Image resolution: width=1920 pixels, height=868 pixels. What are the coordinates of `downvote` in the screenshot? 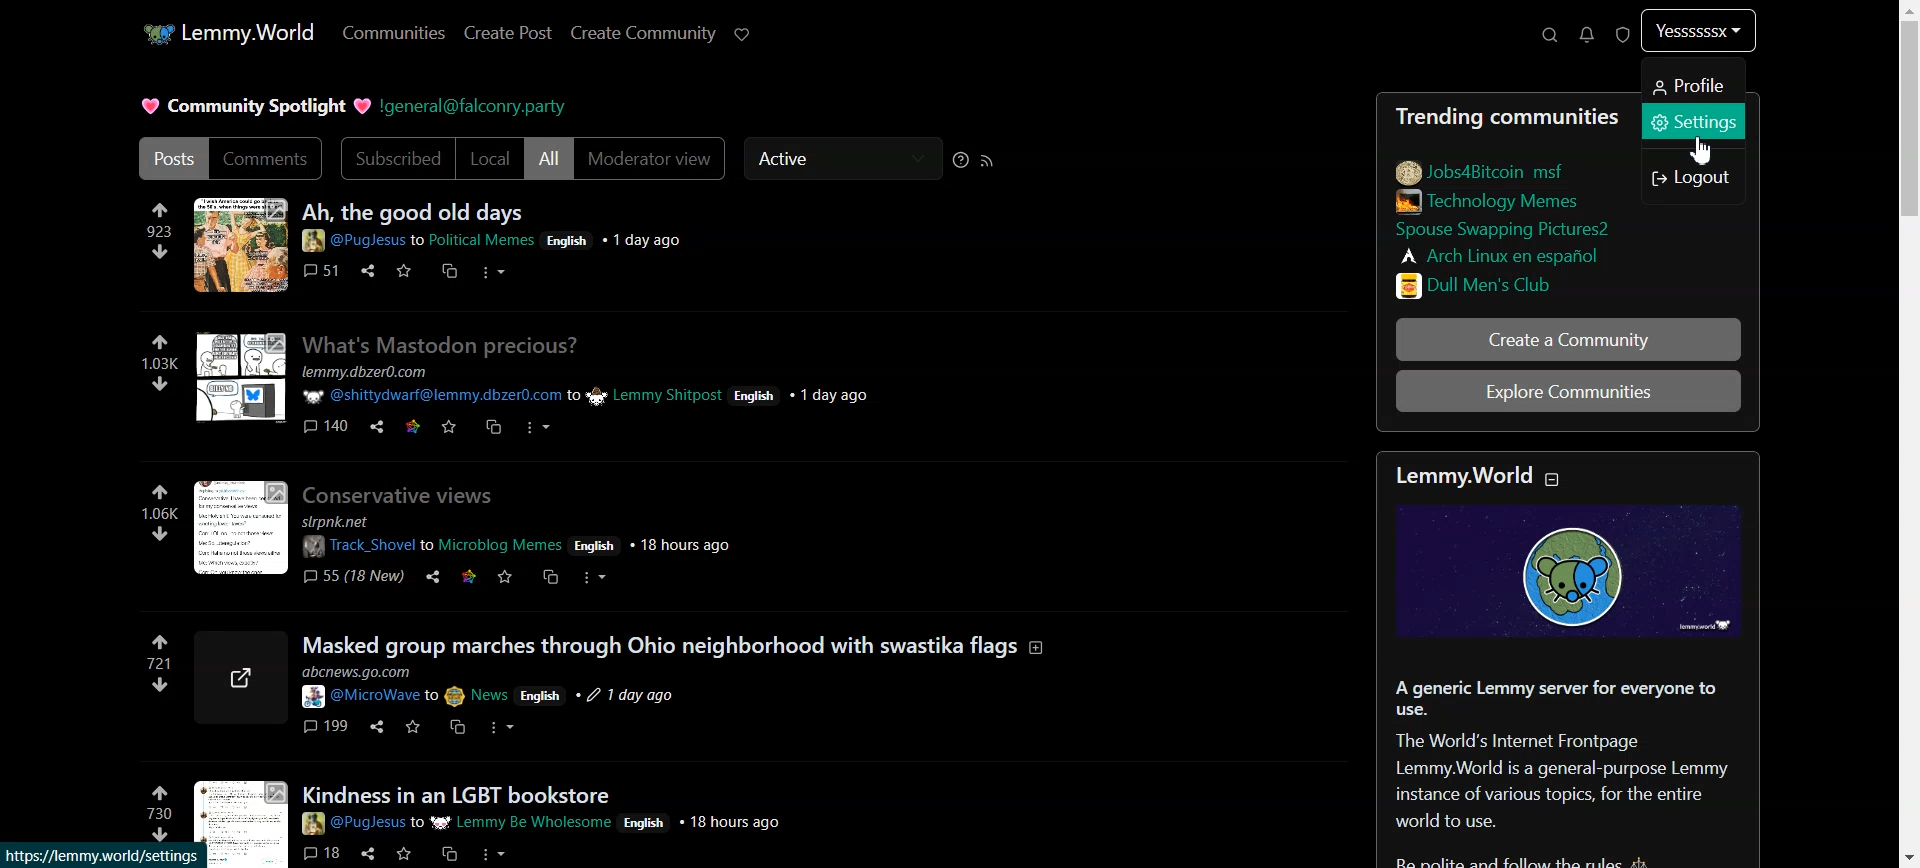 It's located at (158, 685).